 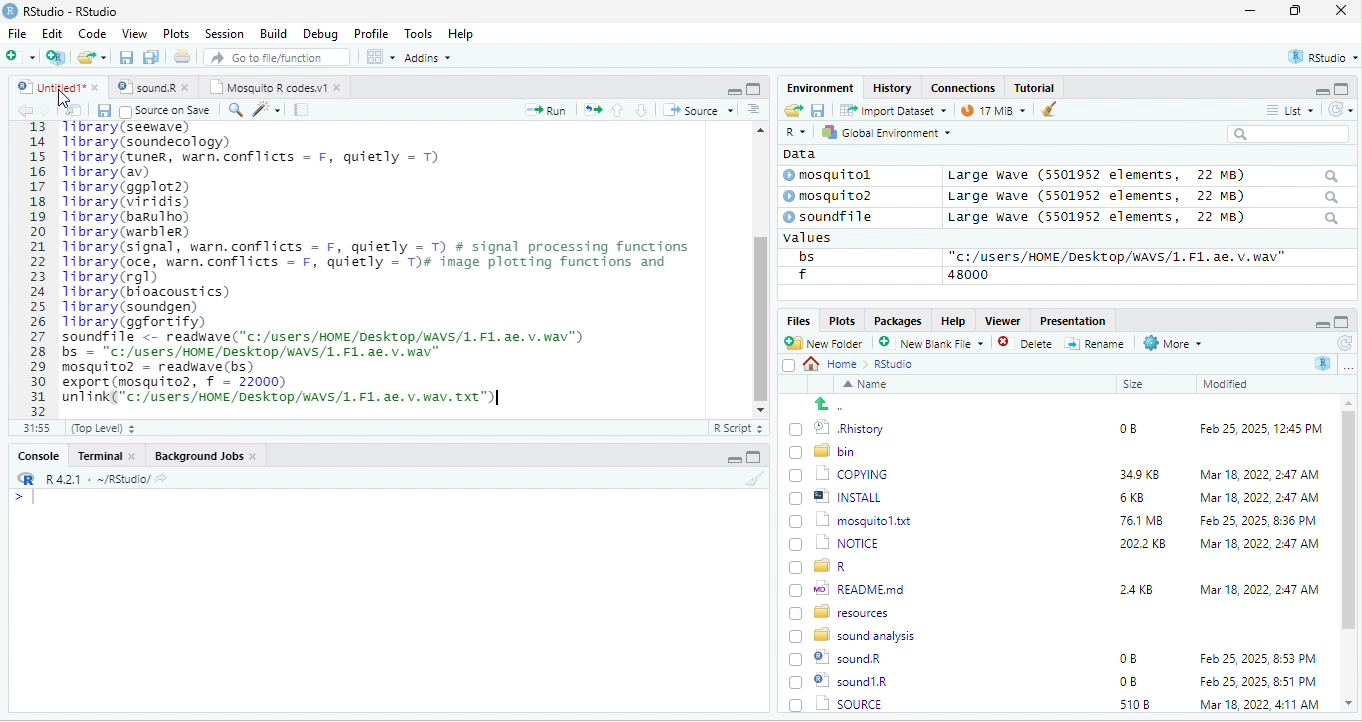 I want to click on open, so click(x=792, y=111).